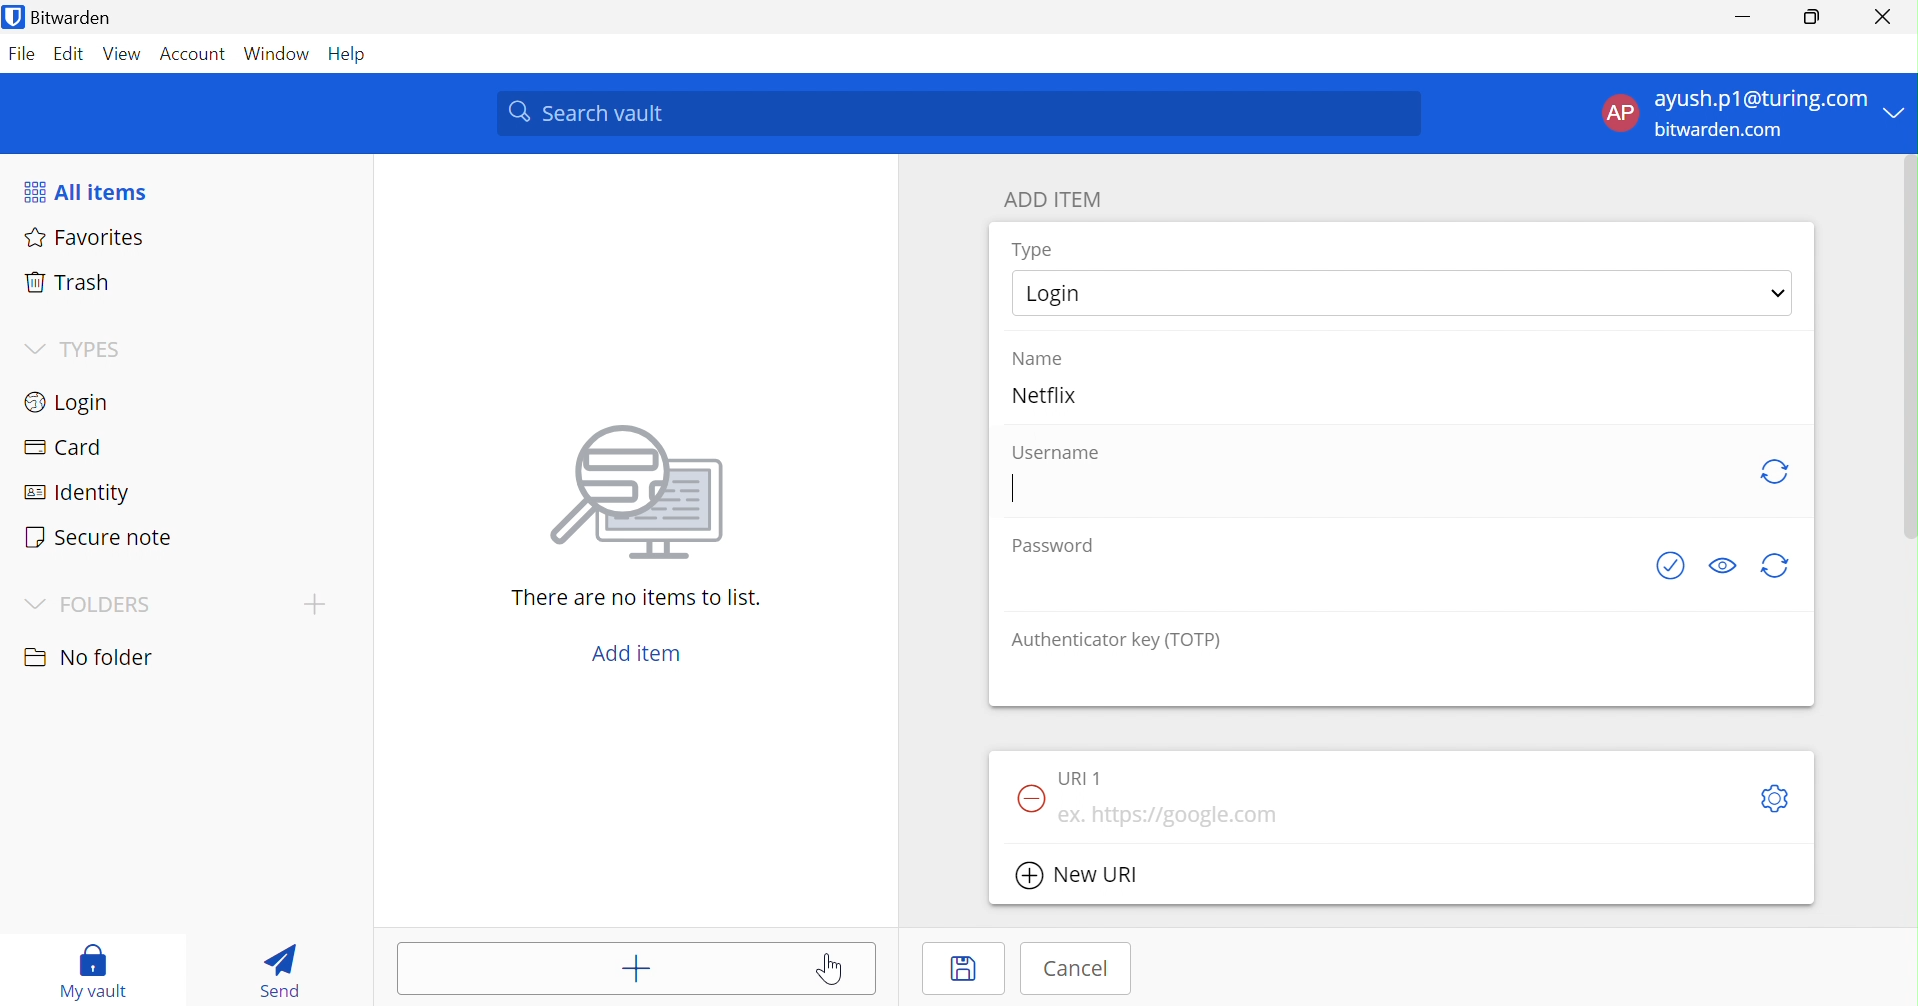 Image resolution: width=1918 pixels, height=1006 pixels. Describe the element at coordinates (85, 237) in the screenshot. I see `Favorites` at that location.